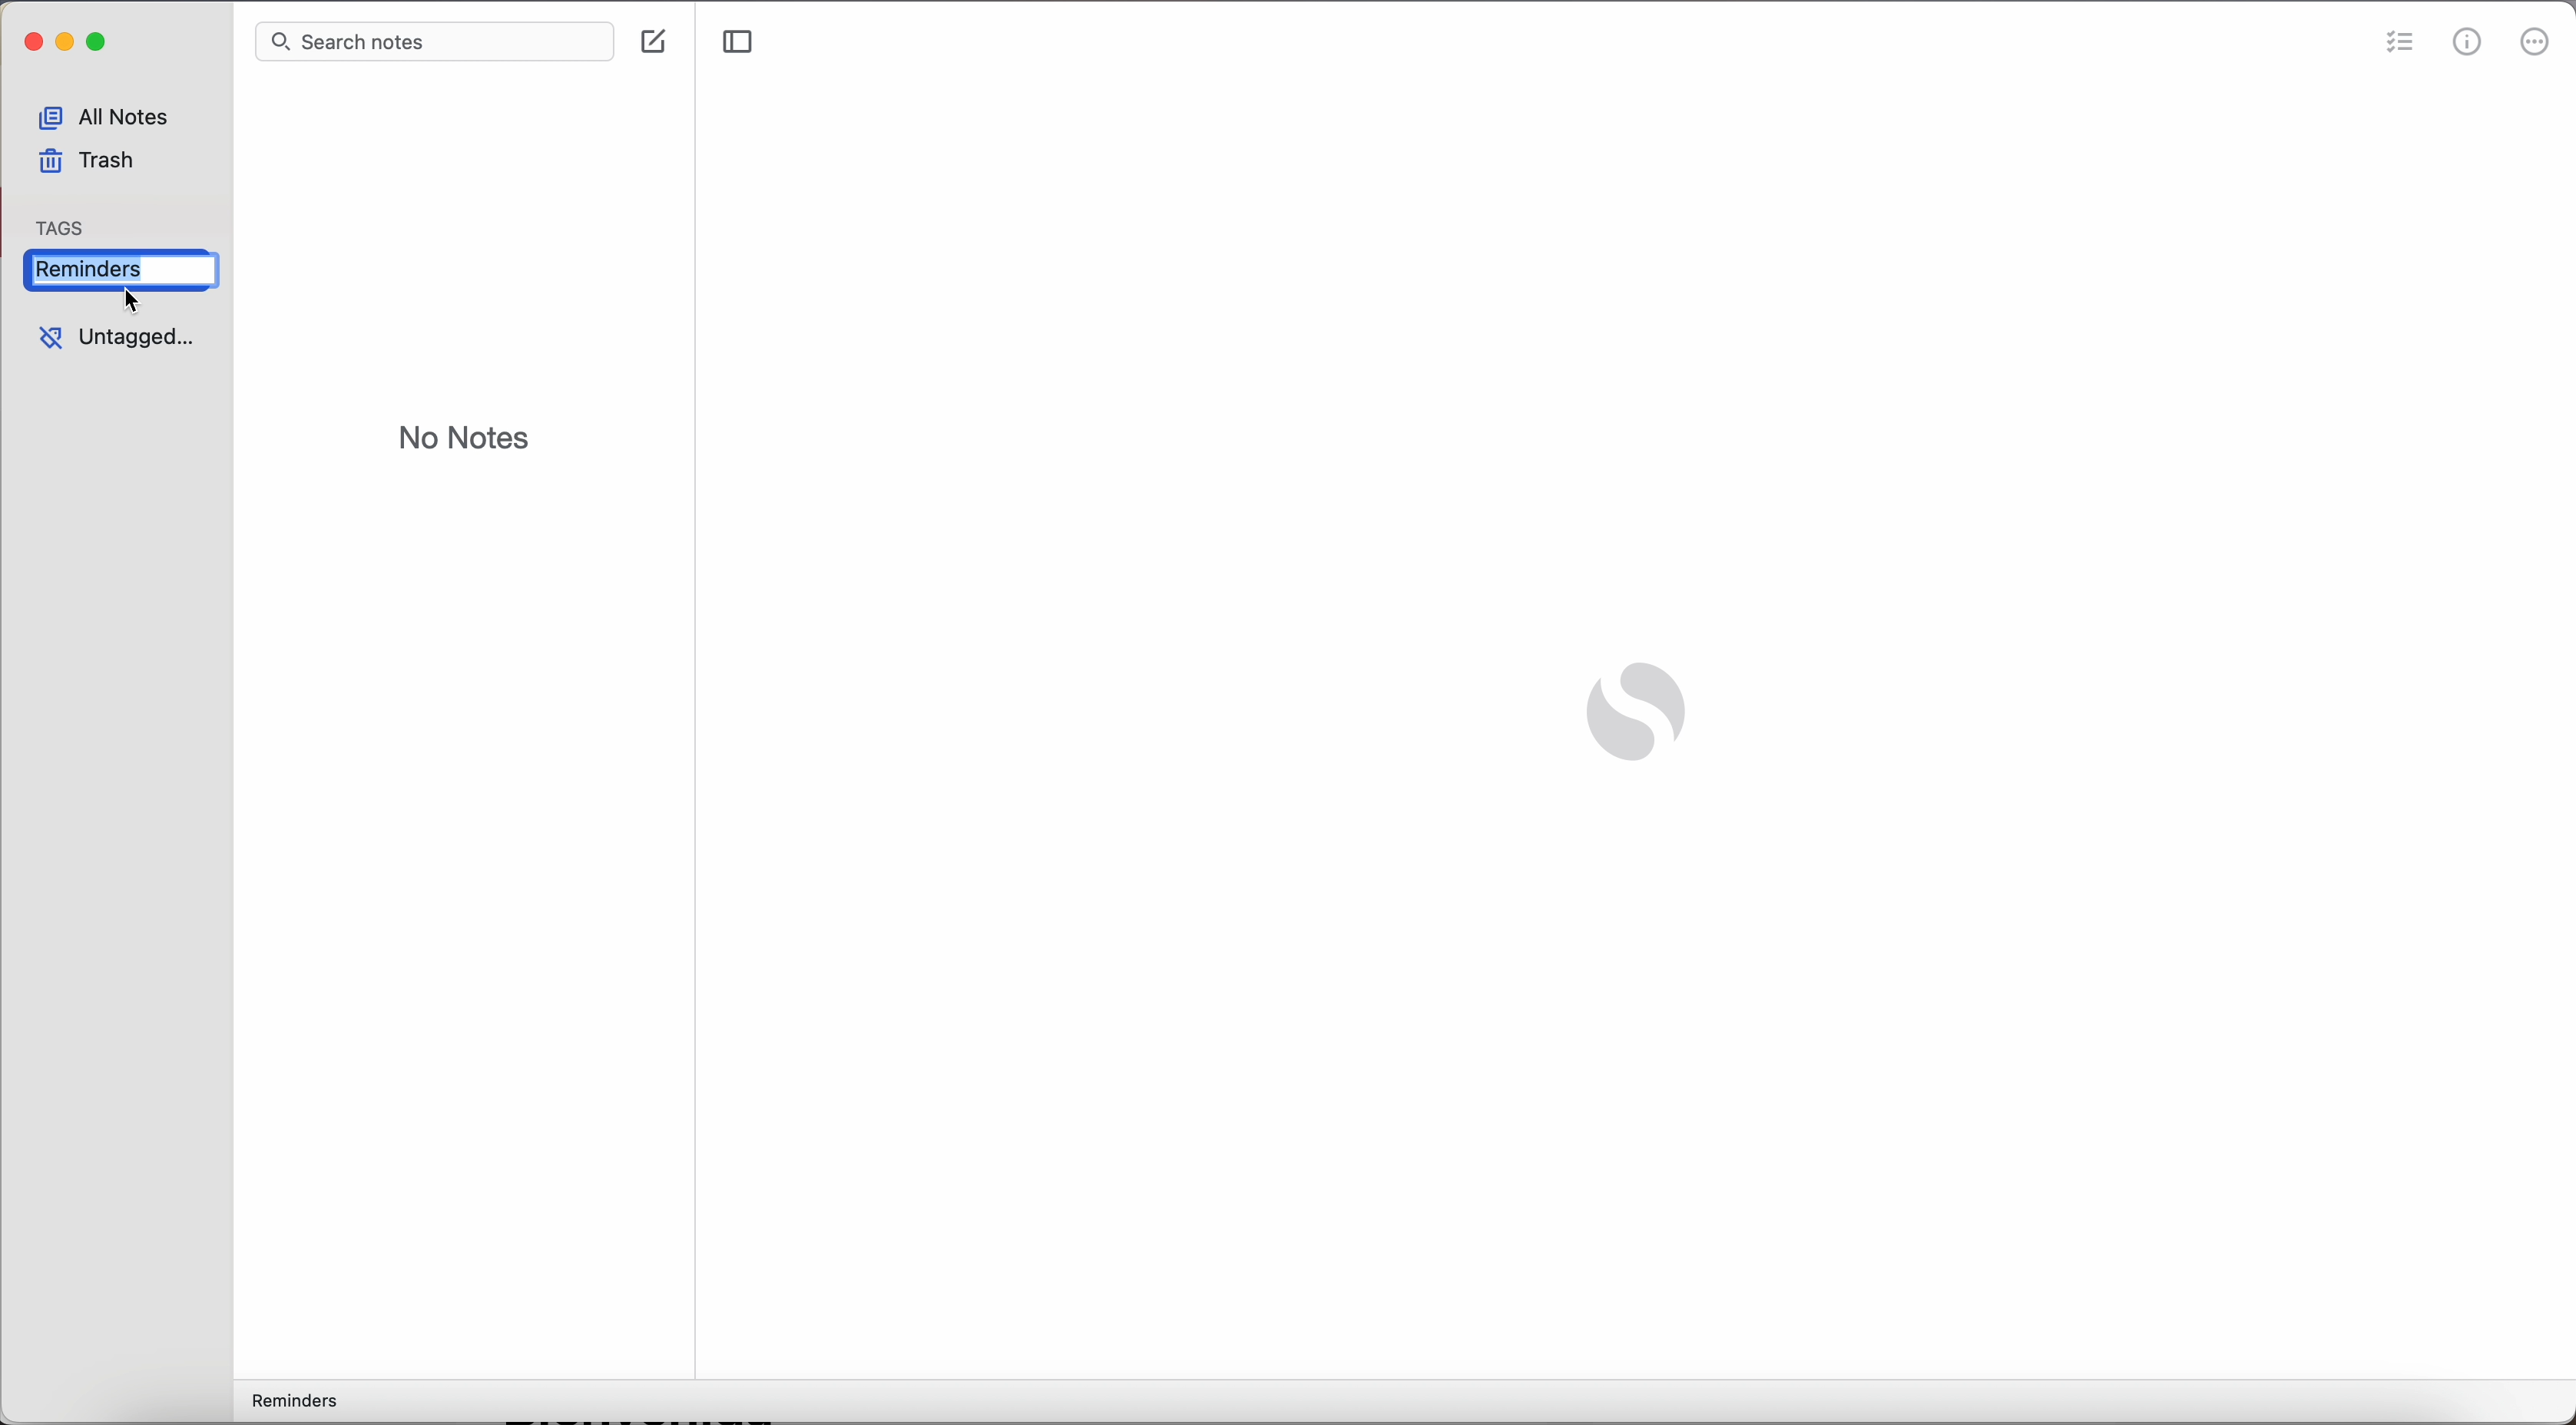 This screenshot has width=2576, height=1425. Describe the element at coordinates (465, 441) in the screenshot. I see `no notes` at that location.